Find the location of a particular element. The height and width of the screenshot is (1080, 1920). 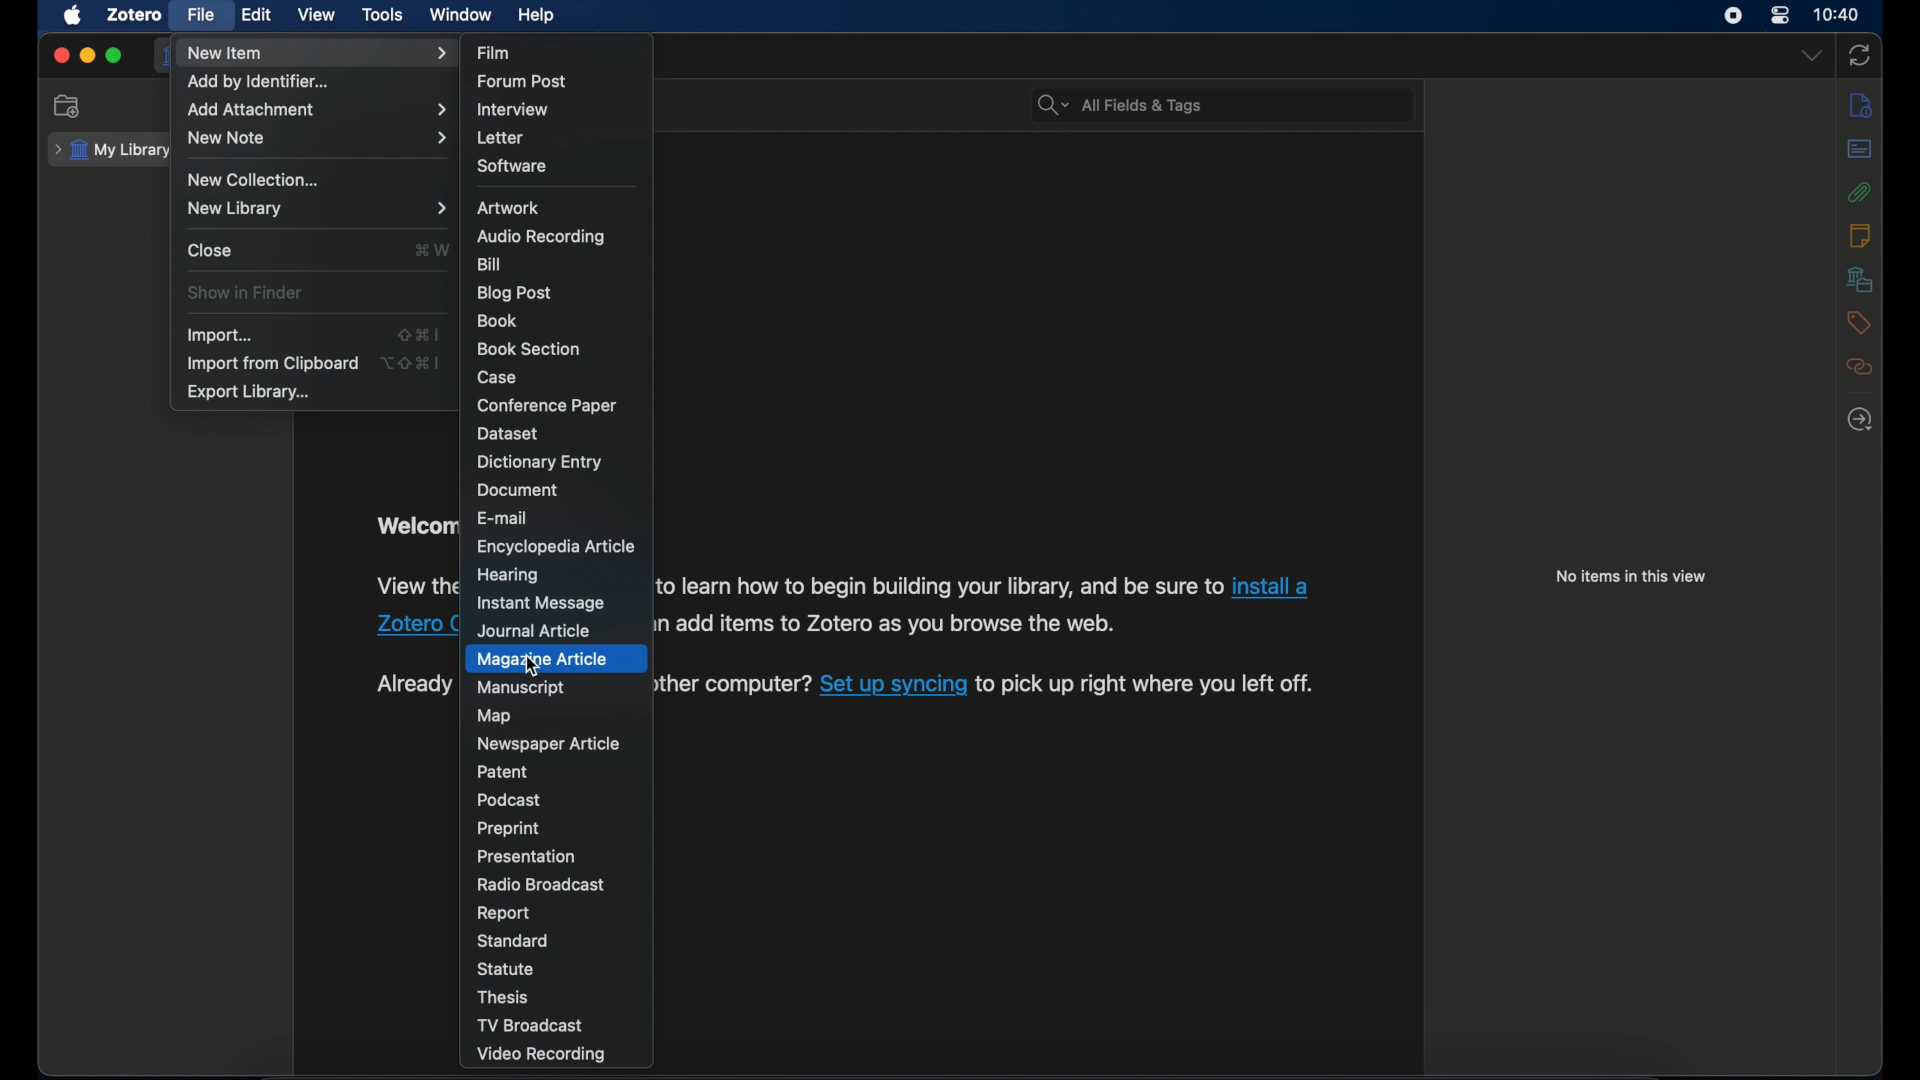

cursor is located at coordinates (534, 667).